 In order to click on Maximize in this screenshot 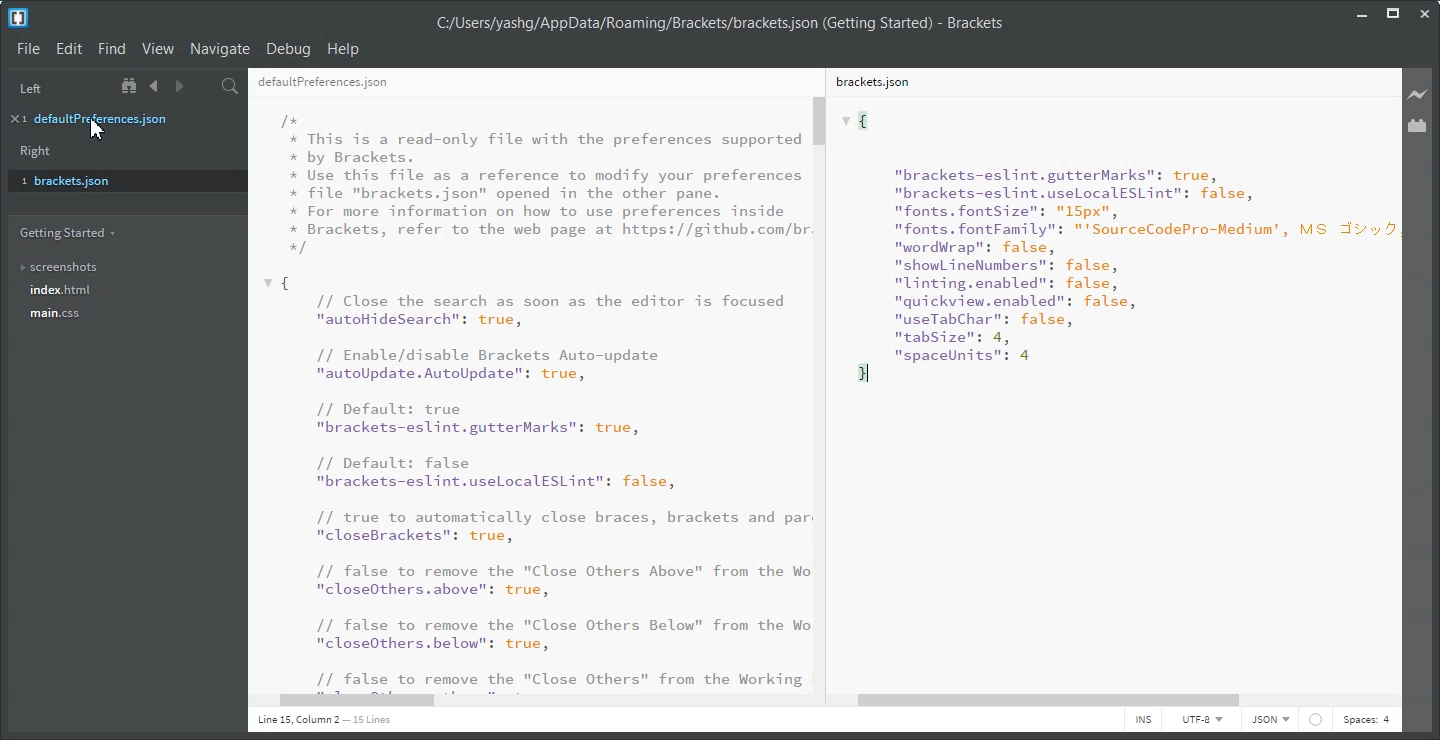, I will do `click(1393, 13)`.